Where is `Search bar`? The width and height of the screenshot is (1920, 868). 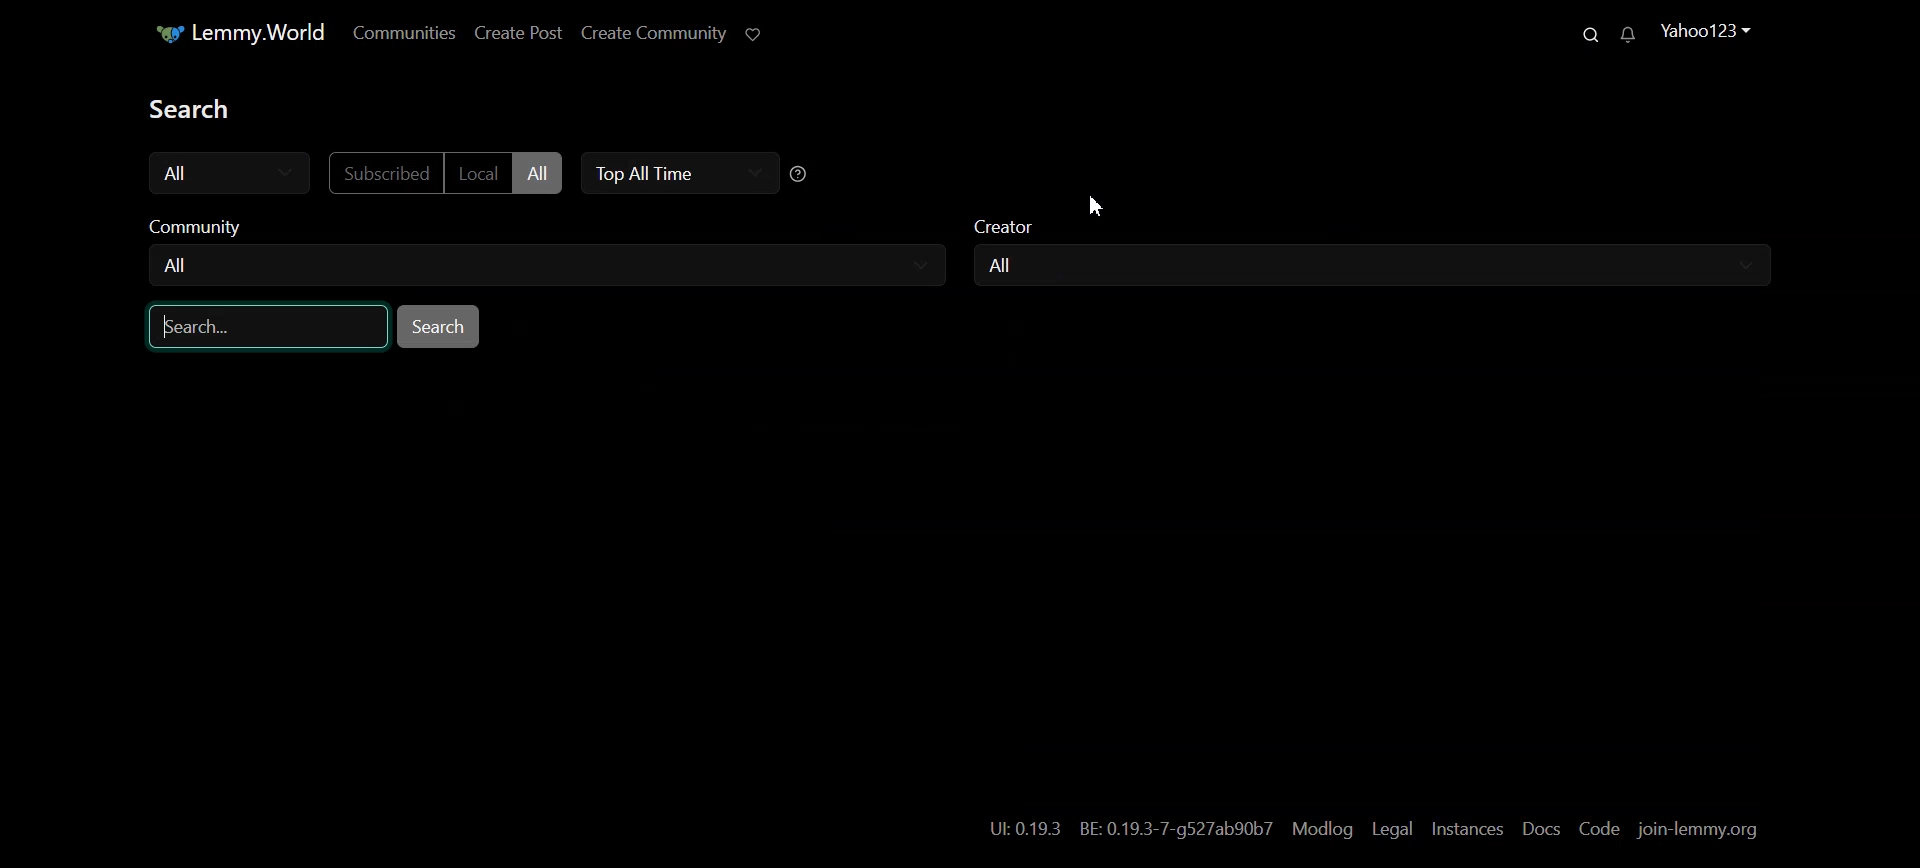 Search bar is located at coordinates (269, 325).